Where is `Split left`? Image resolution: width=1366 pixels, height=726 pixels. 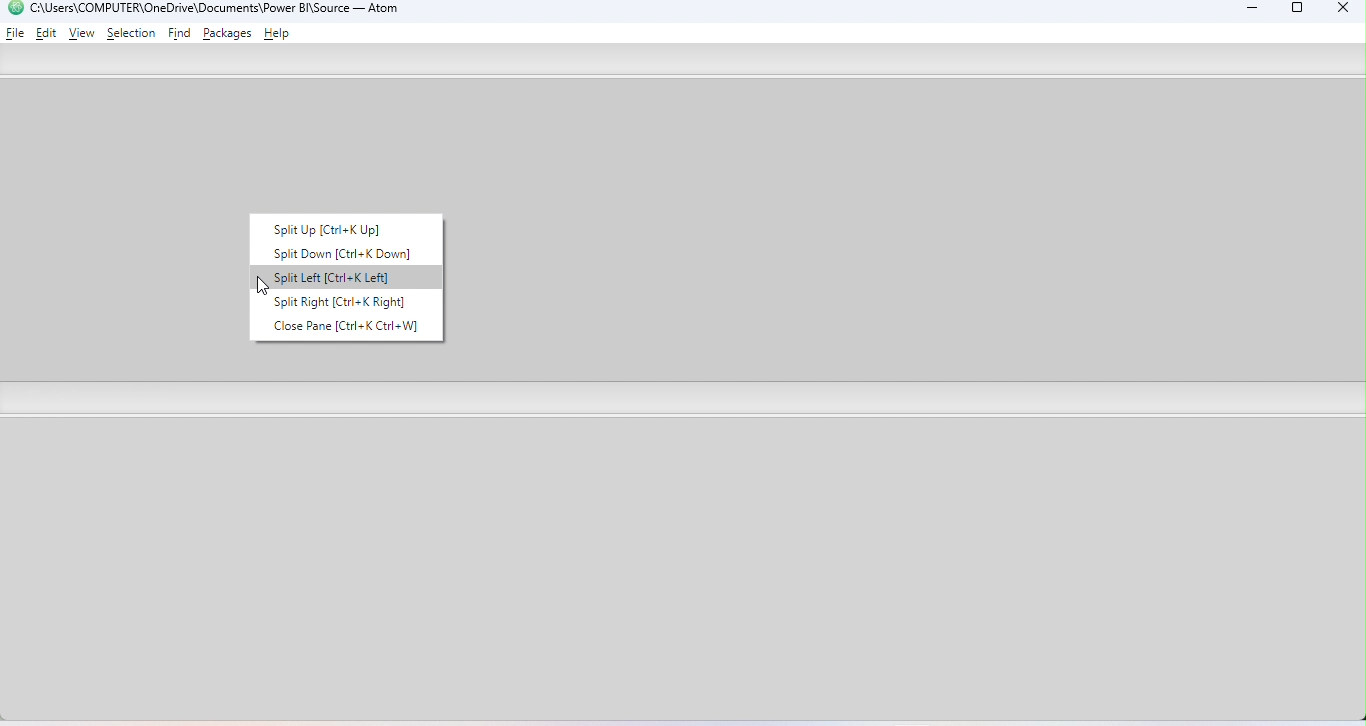 Split left is located at coordinates (324, 278).